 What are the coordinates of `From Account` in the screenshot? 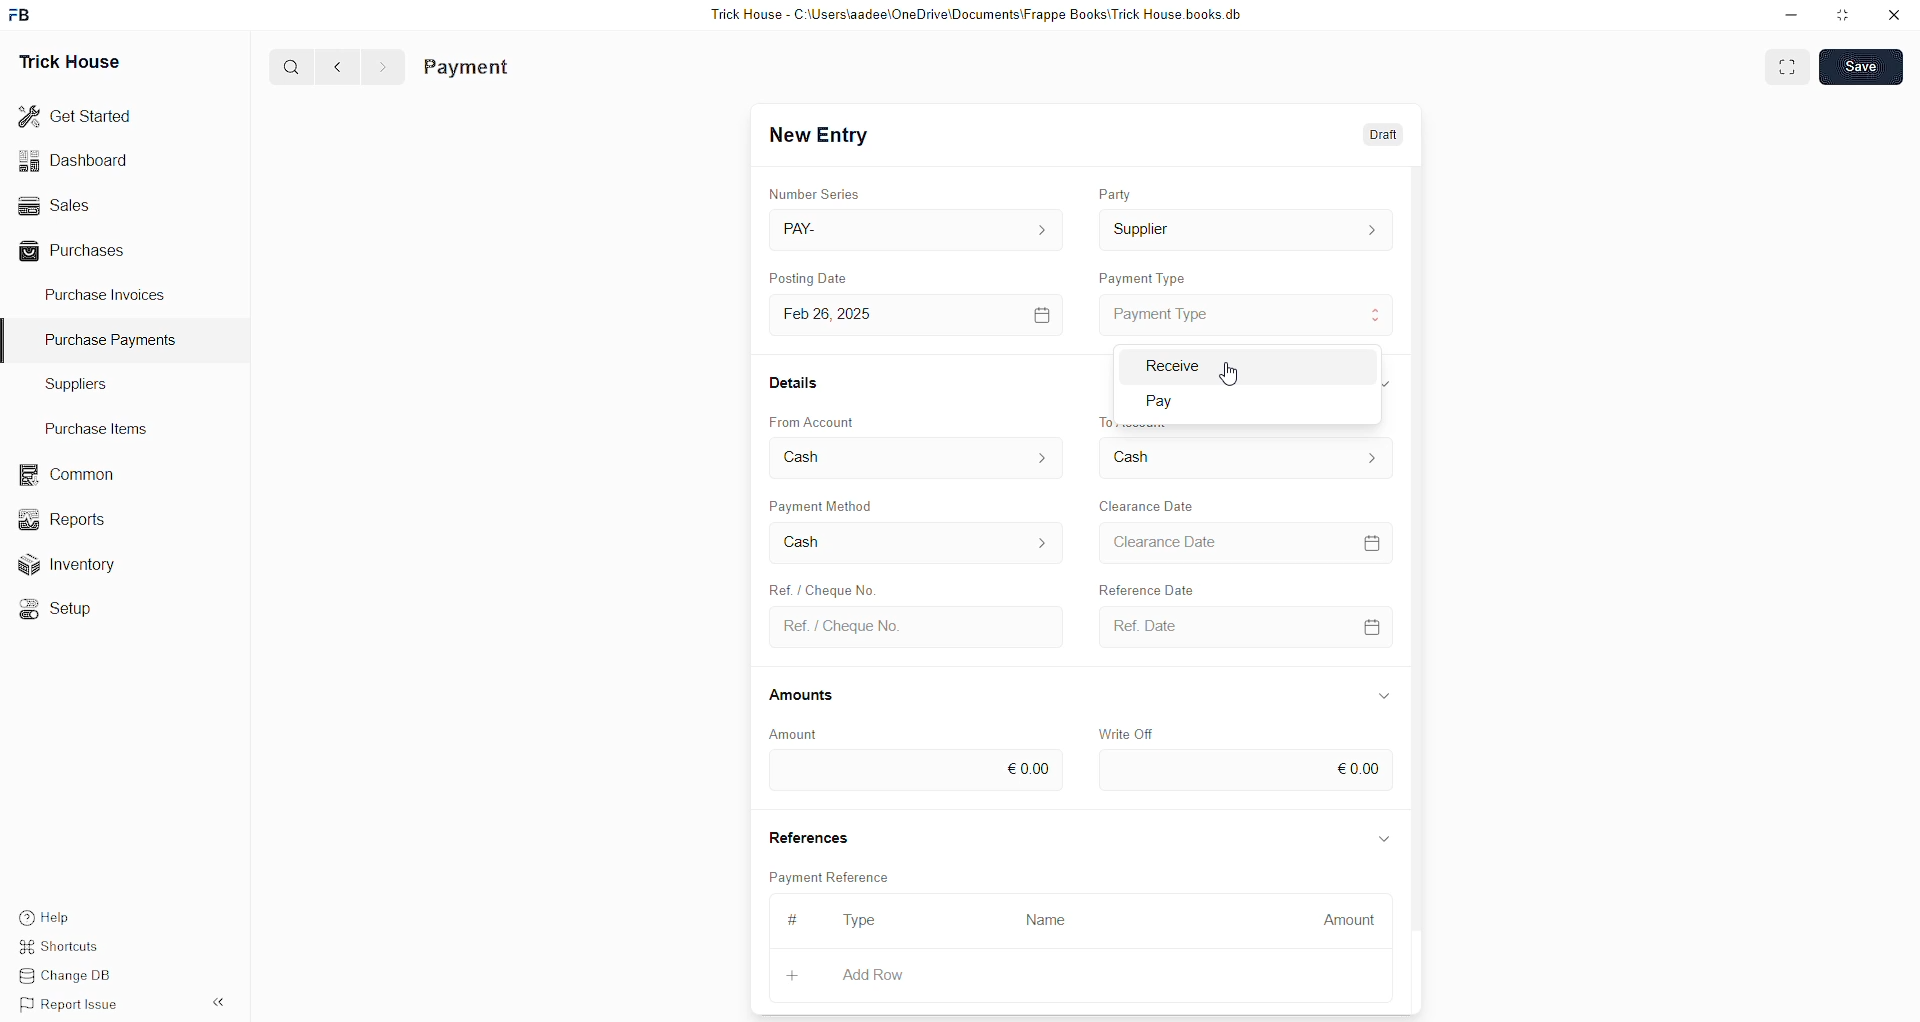 It's located at (918, 457).